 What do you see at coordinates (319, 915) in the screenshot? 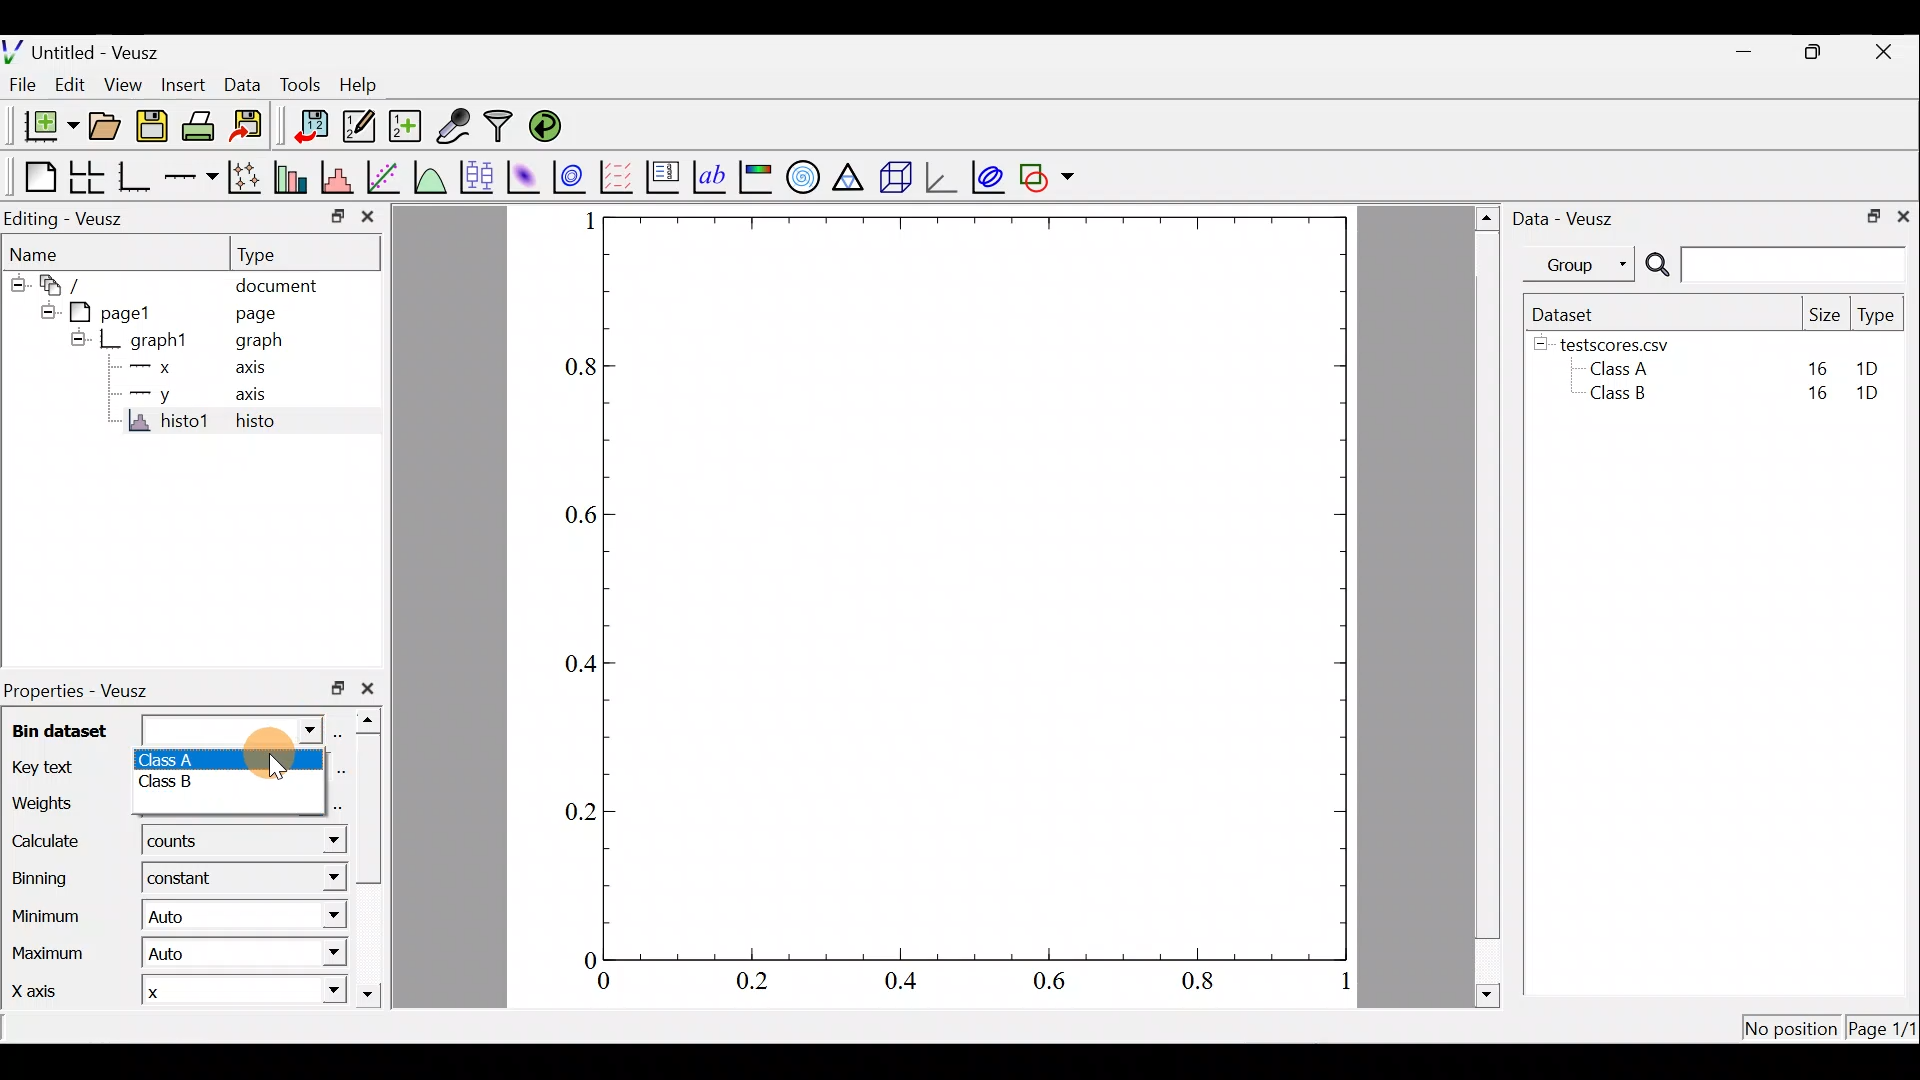
I see `Minimum dropdown` at bounding box center [319, 915].